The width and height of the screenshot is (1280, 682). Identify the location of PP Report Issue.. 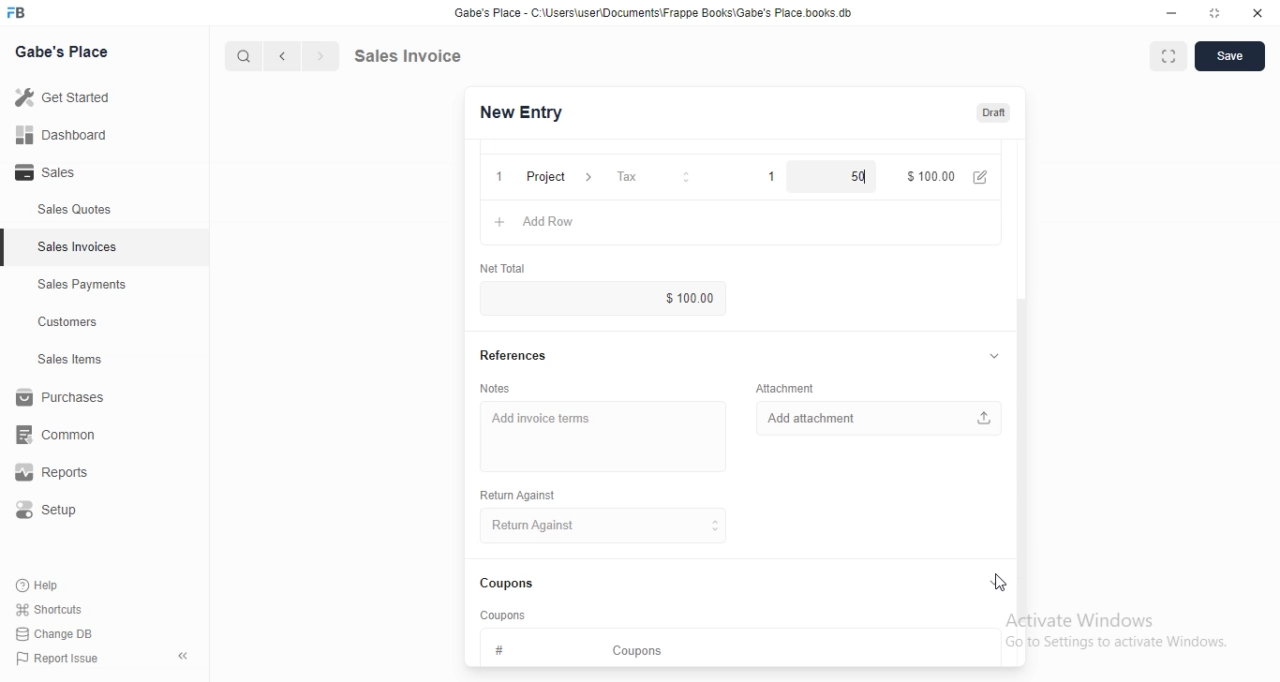
(64, 662).